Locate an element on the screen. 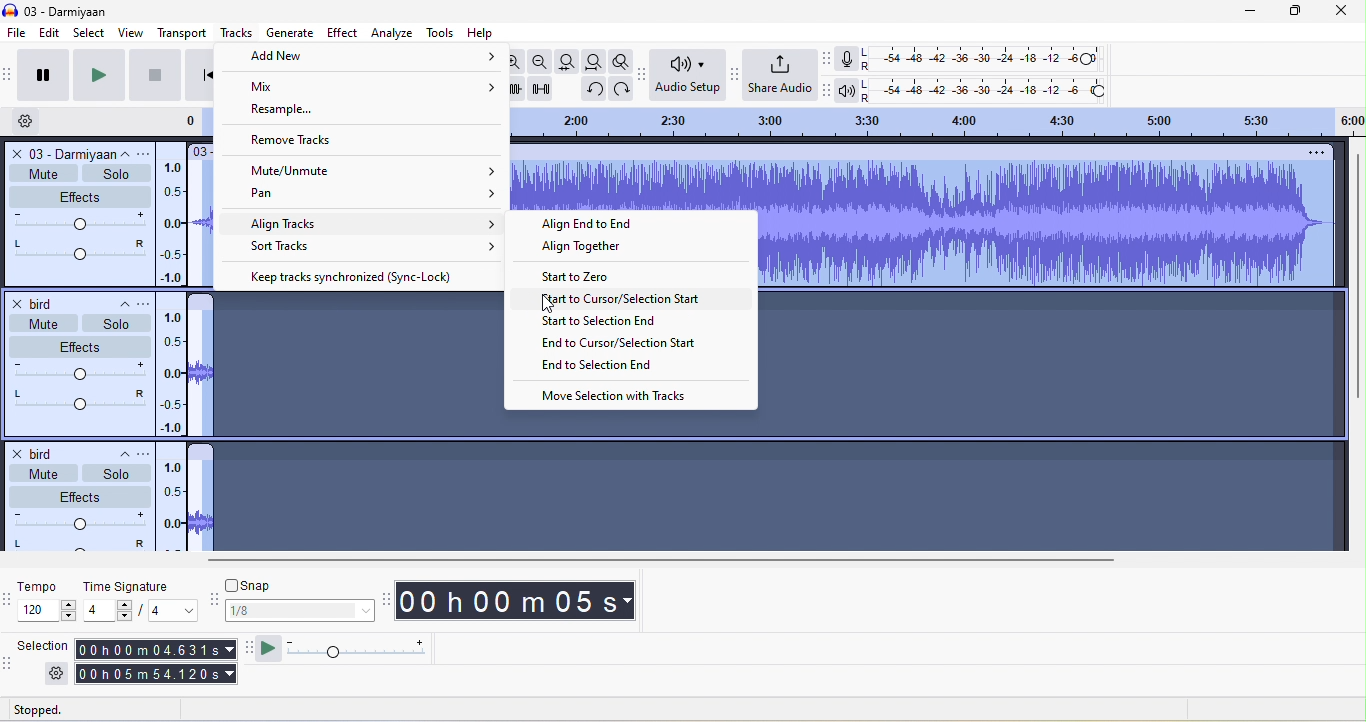  vertical scroll bar is located at coordinates (1355, 280).